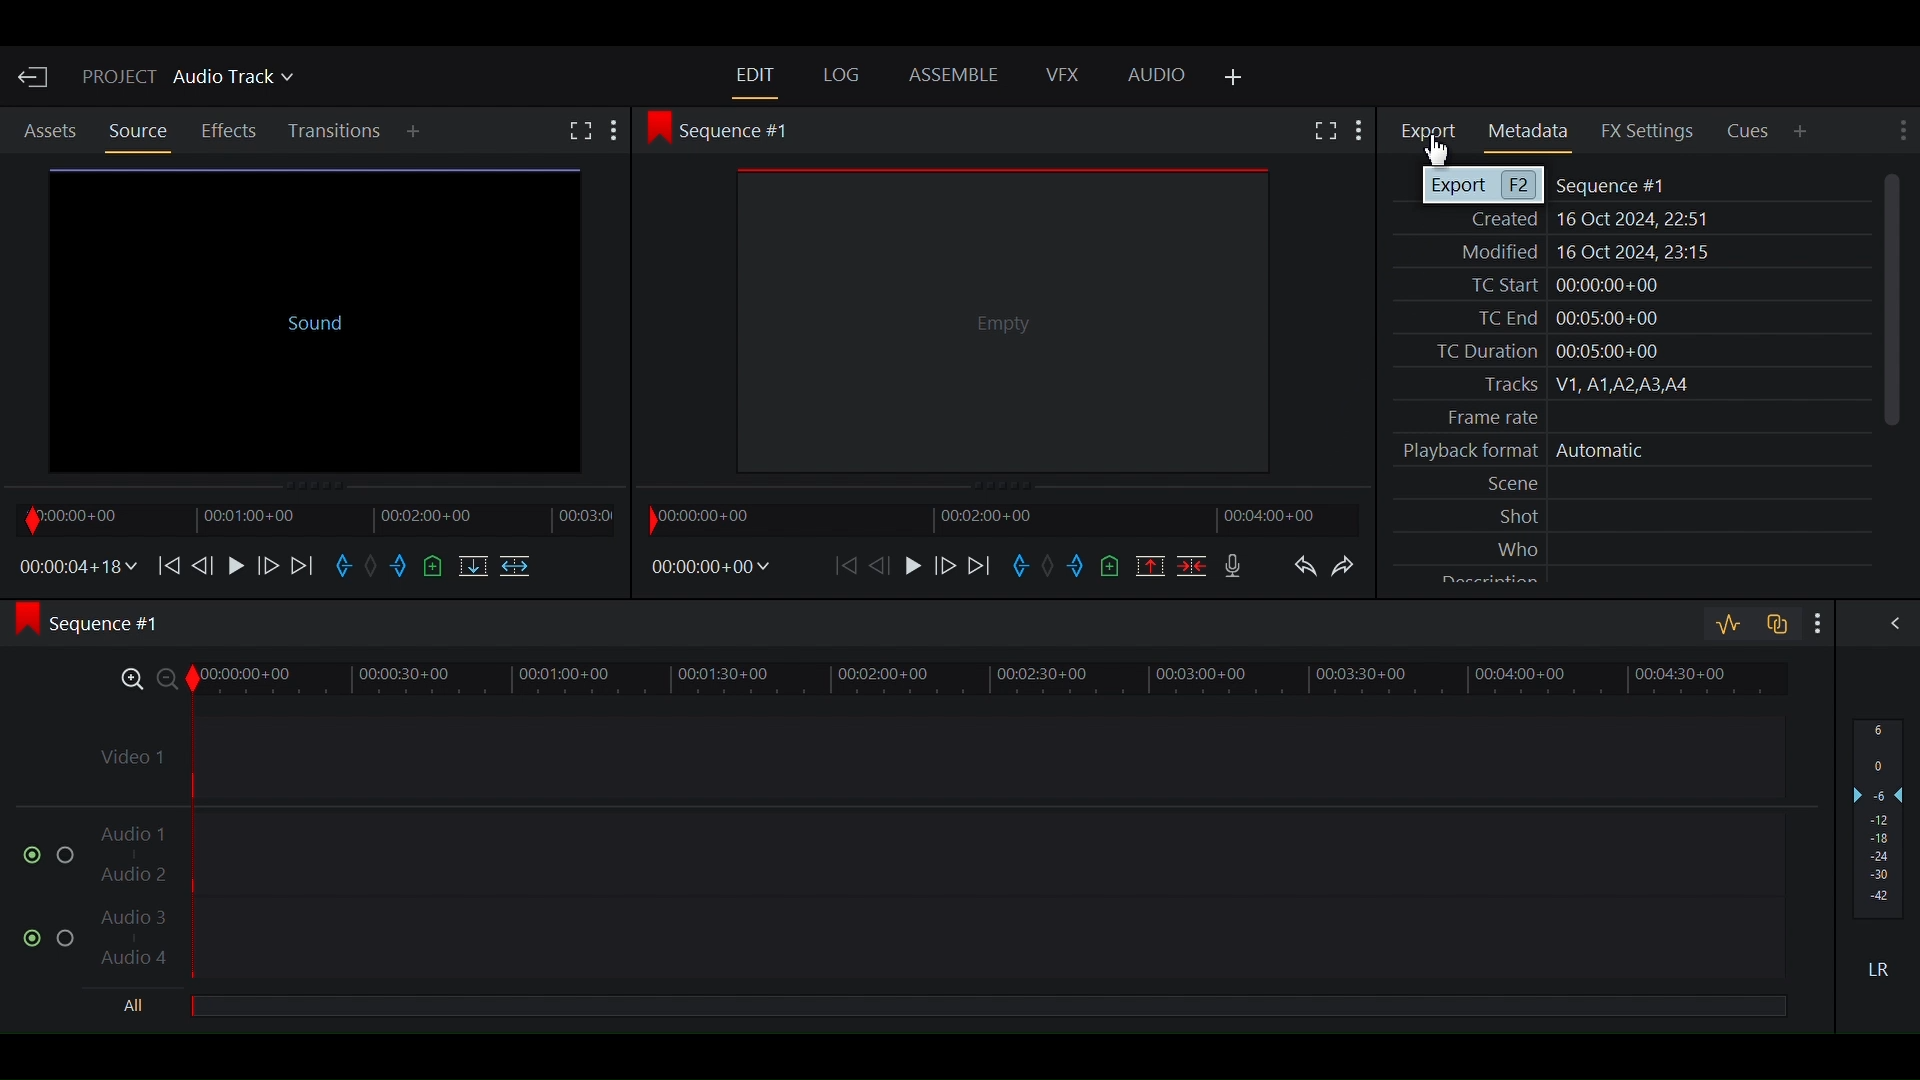 This screenshot has height=1080, width=1920. I want to click on Shot, so click(1511, 516).